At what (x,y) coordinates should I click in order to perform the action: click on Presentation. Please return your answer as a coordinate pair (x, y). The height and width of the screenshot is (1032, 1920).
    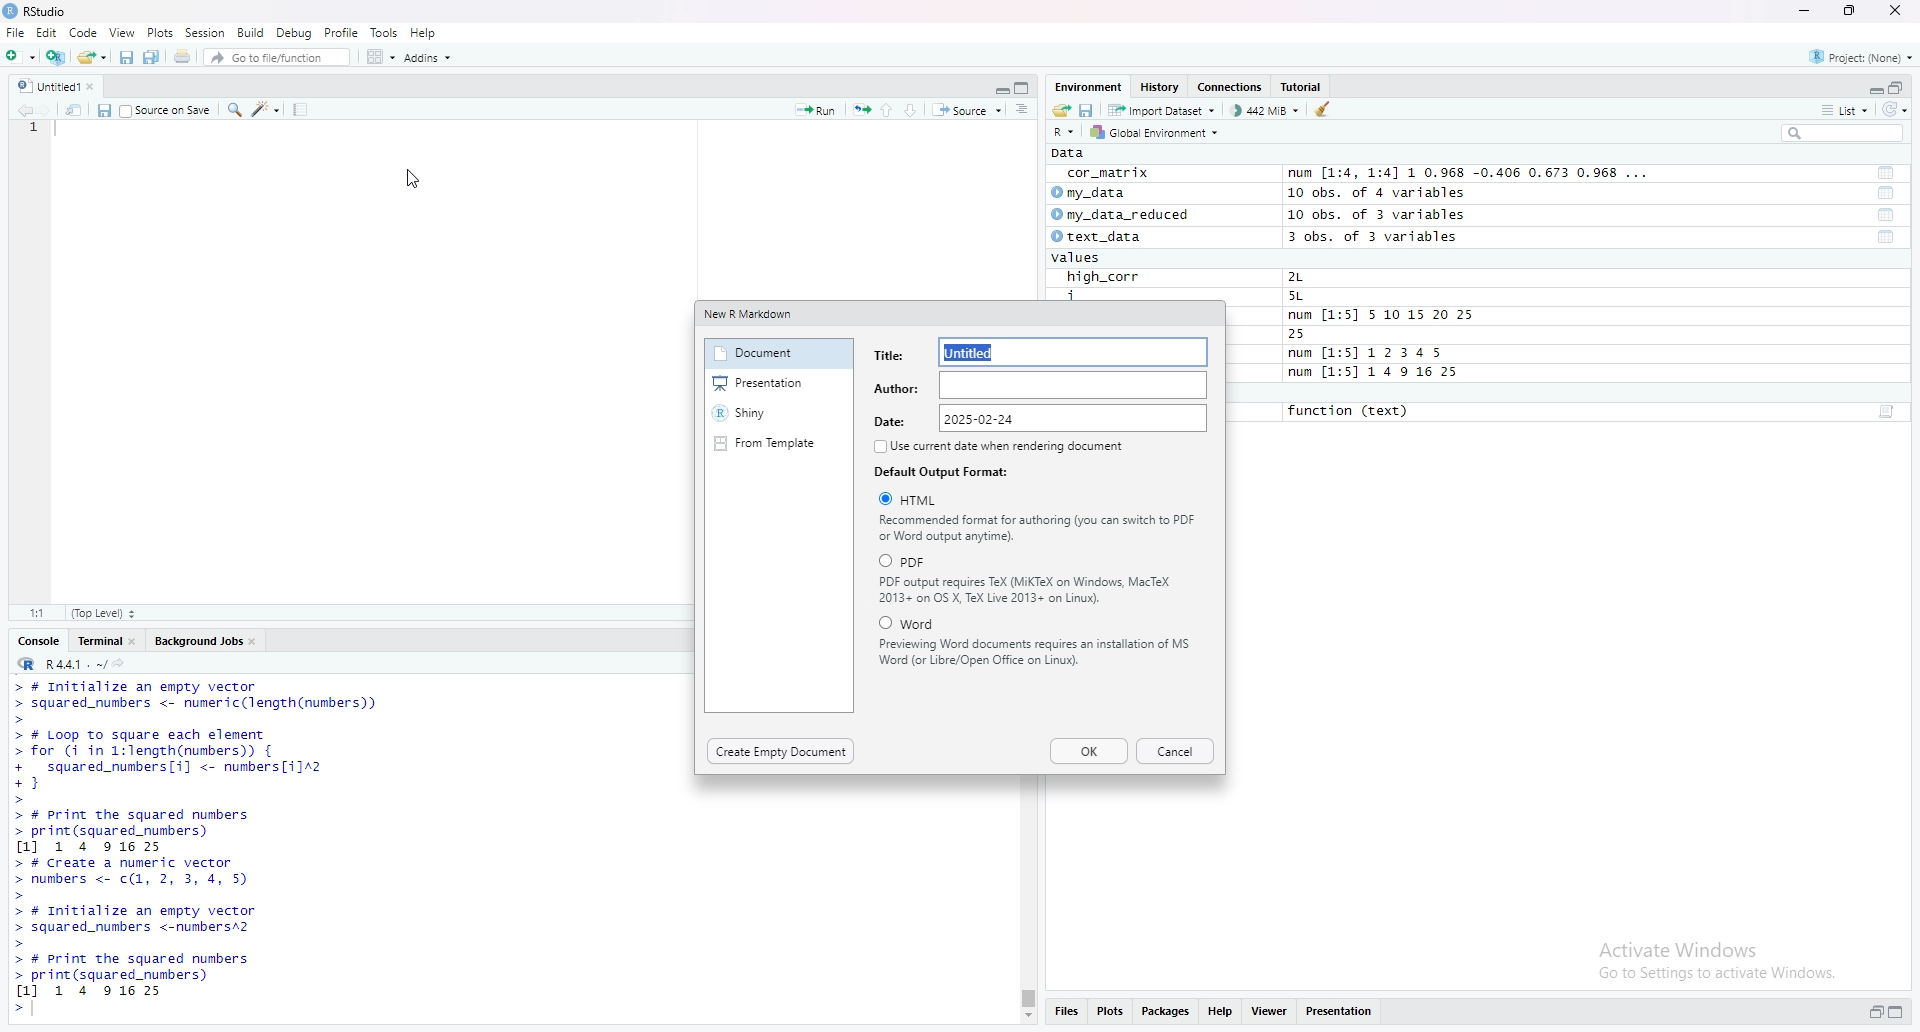
    Looking at the image, I should click on (776, 383).